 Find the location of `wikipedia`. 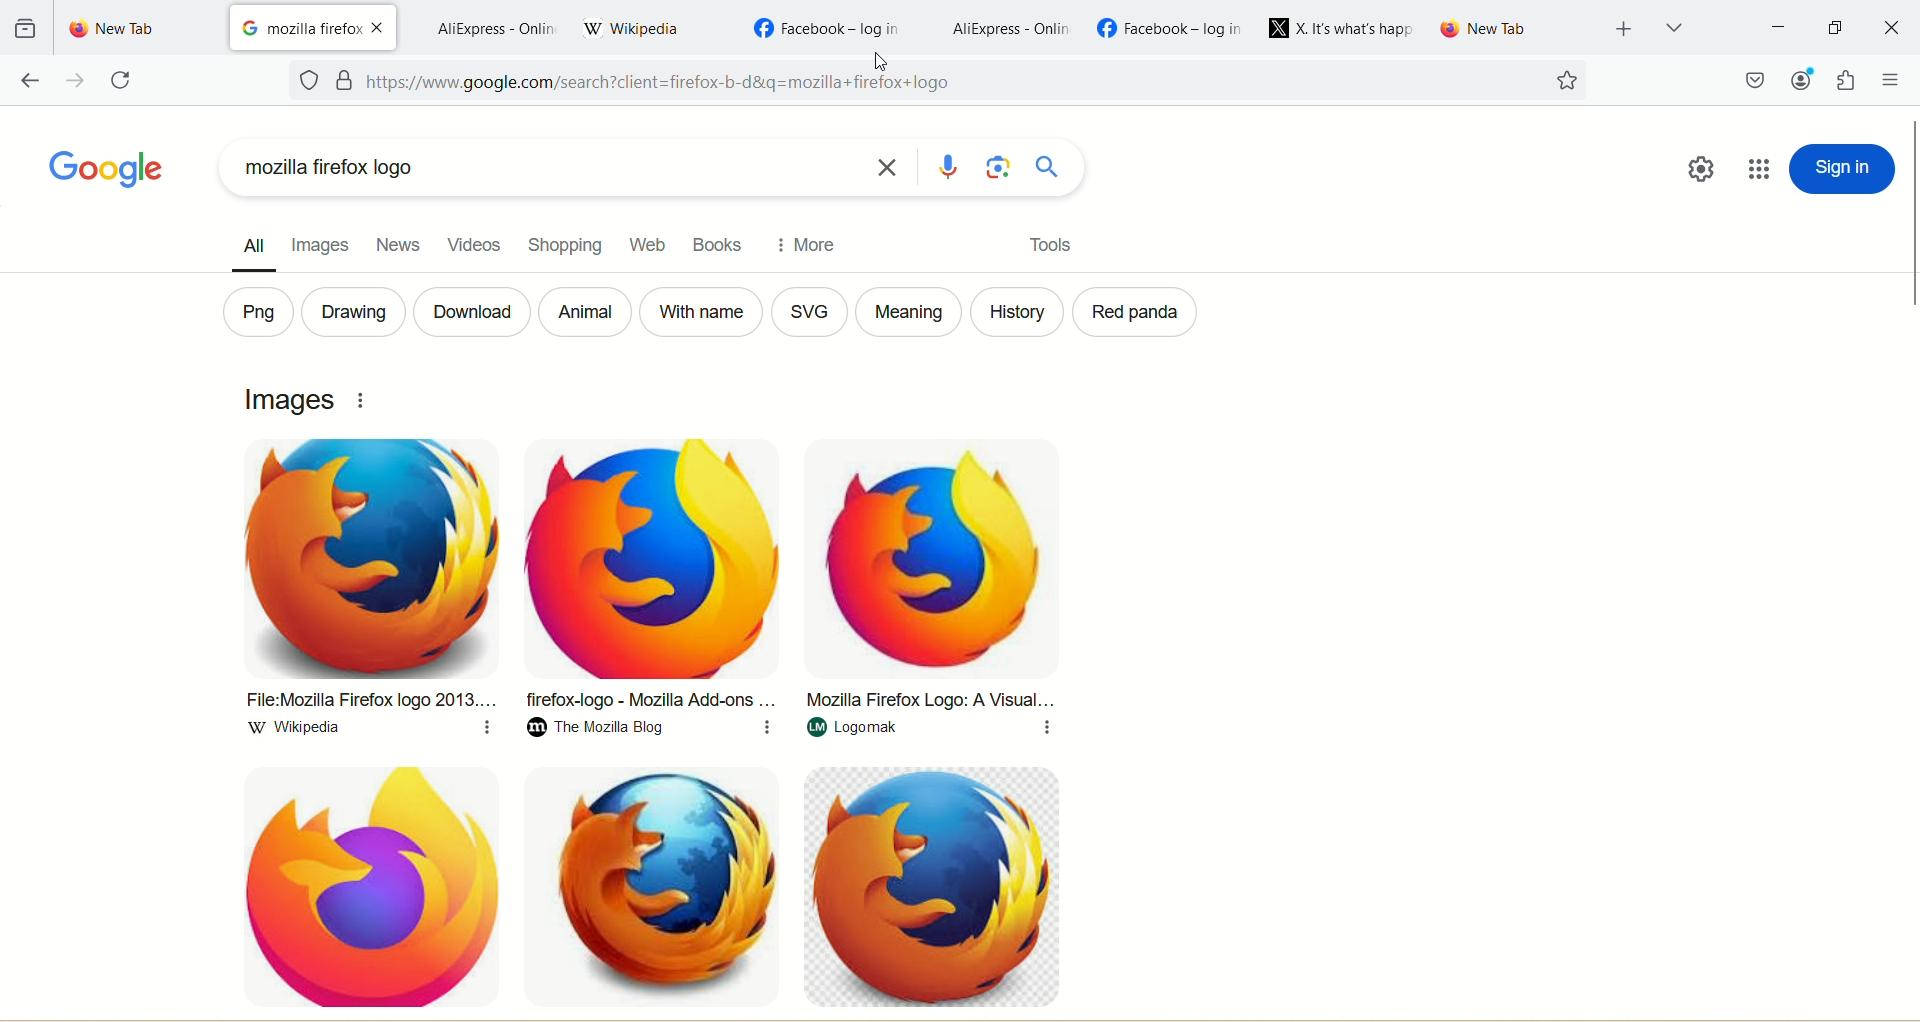

wikipedia is located at coordinates (651, 27).